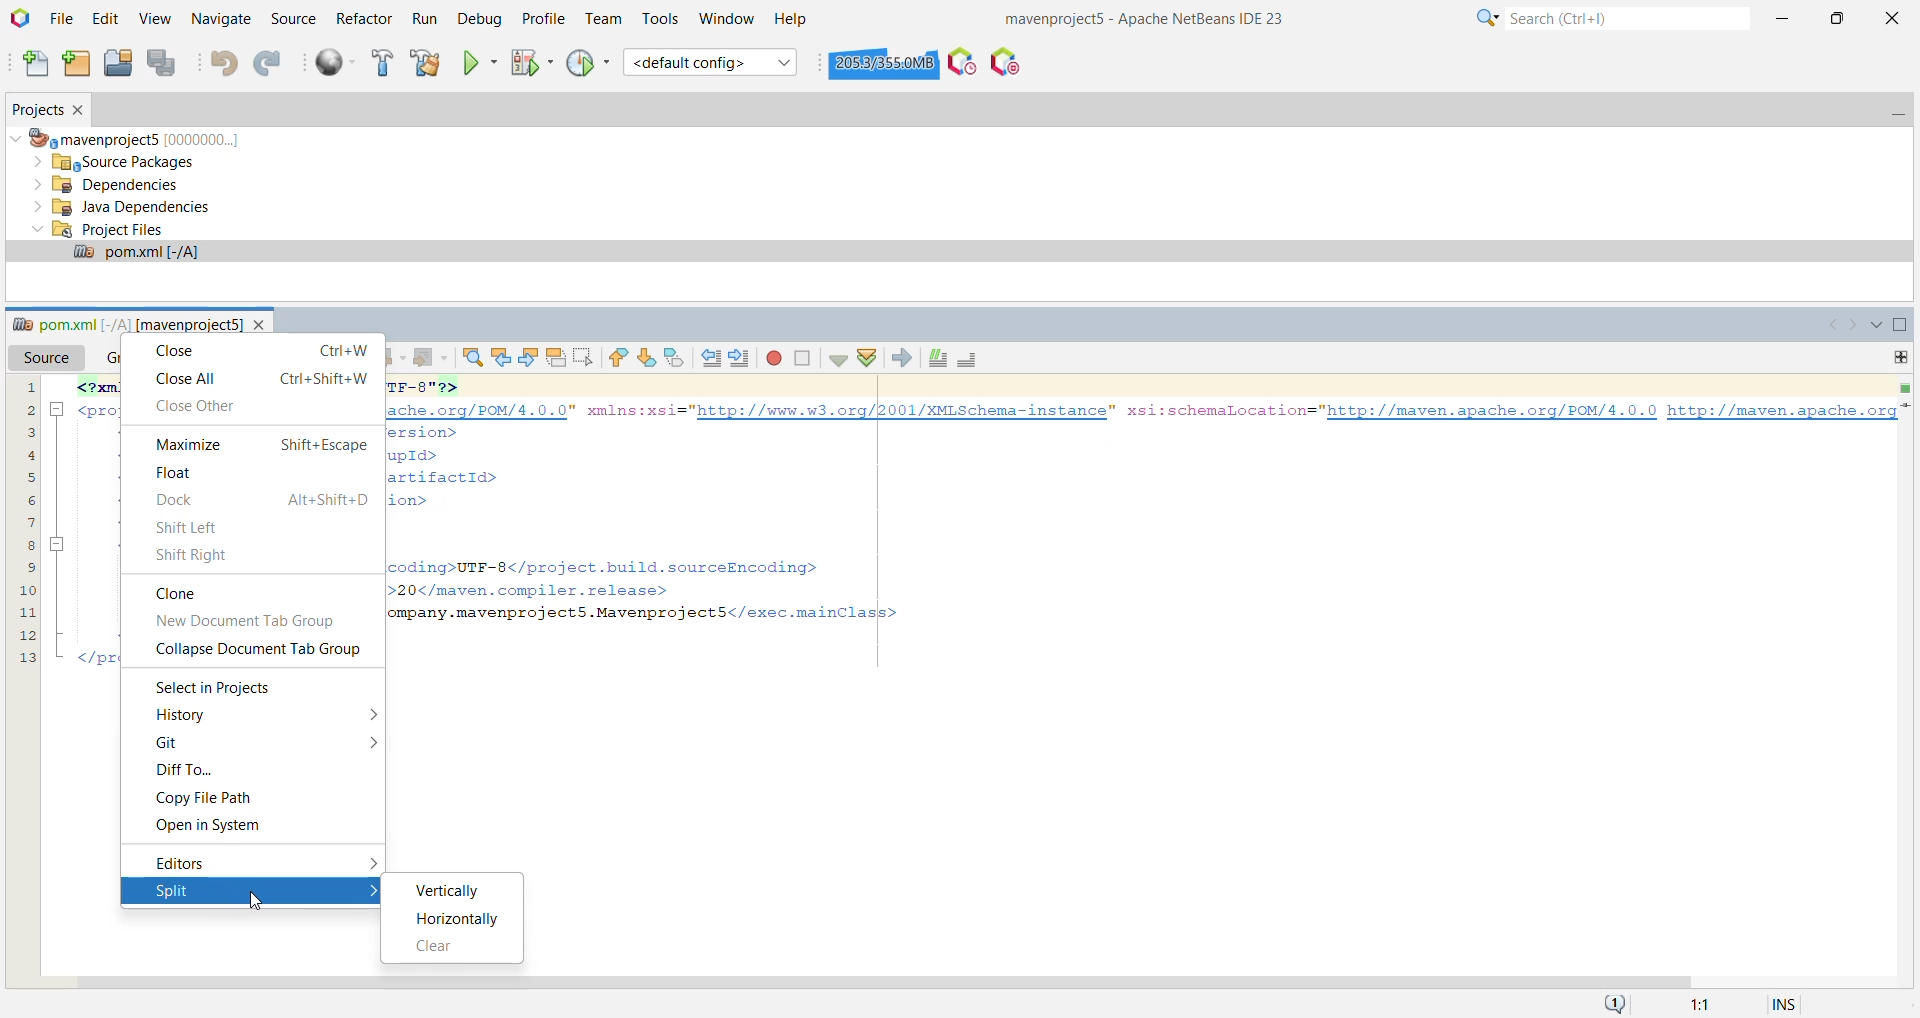  I want to click on 1, so click(27, 387).